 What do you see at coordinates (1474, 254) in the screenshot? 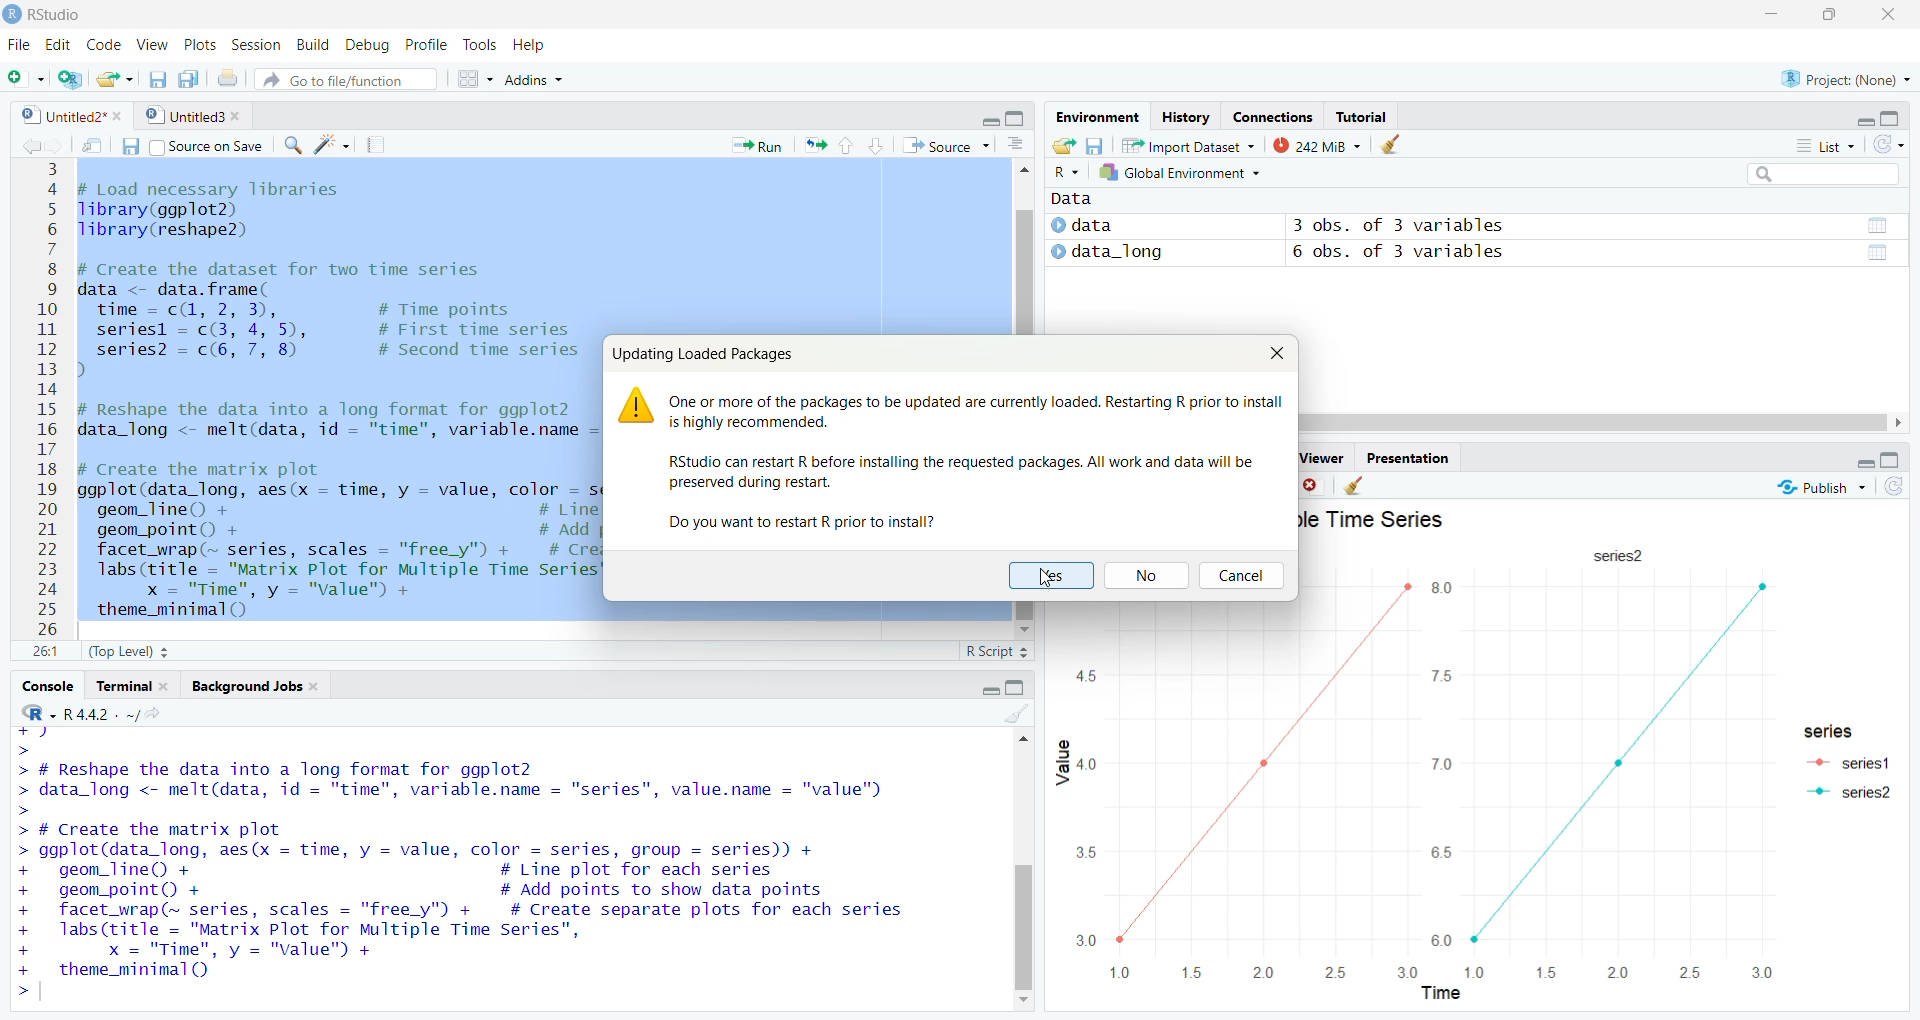
I see `© data_long 6 obs. of 3 variables` at bounding box center [1474, 254].